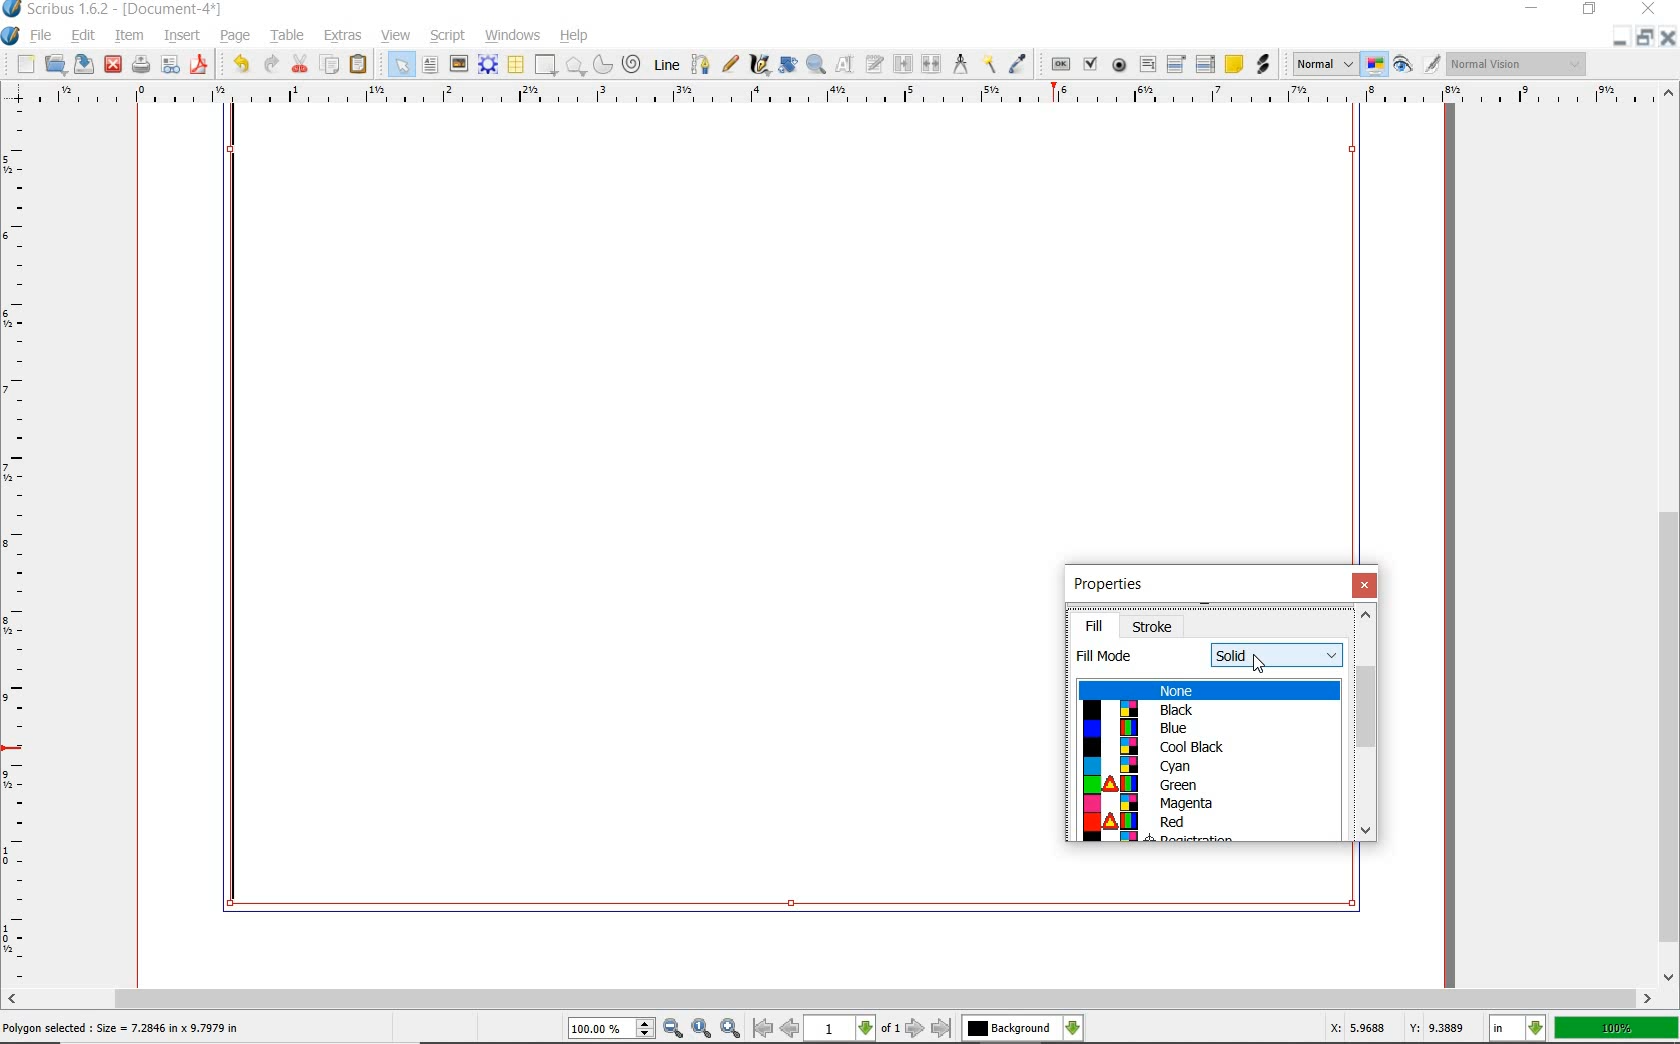 The image size is (1680, 1044). I want to click on undo, so click(238, 64).